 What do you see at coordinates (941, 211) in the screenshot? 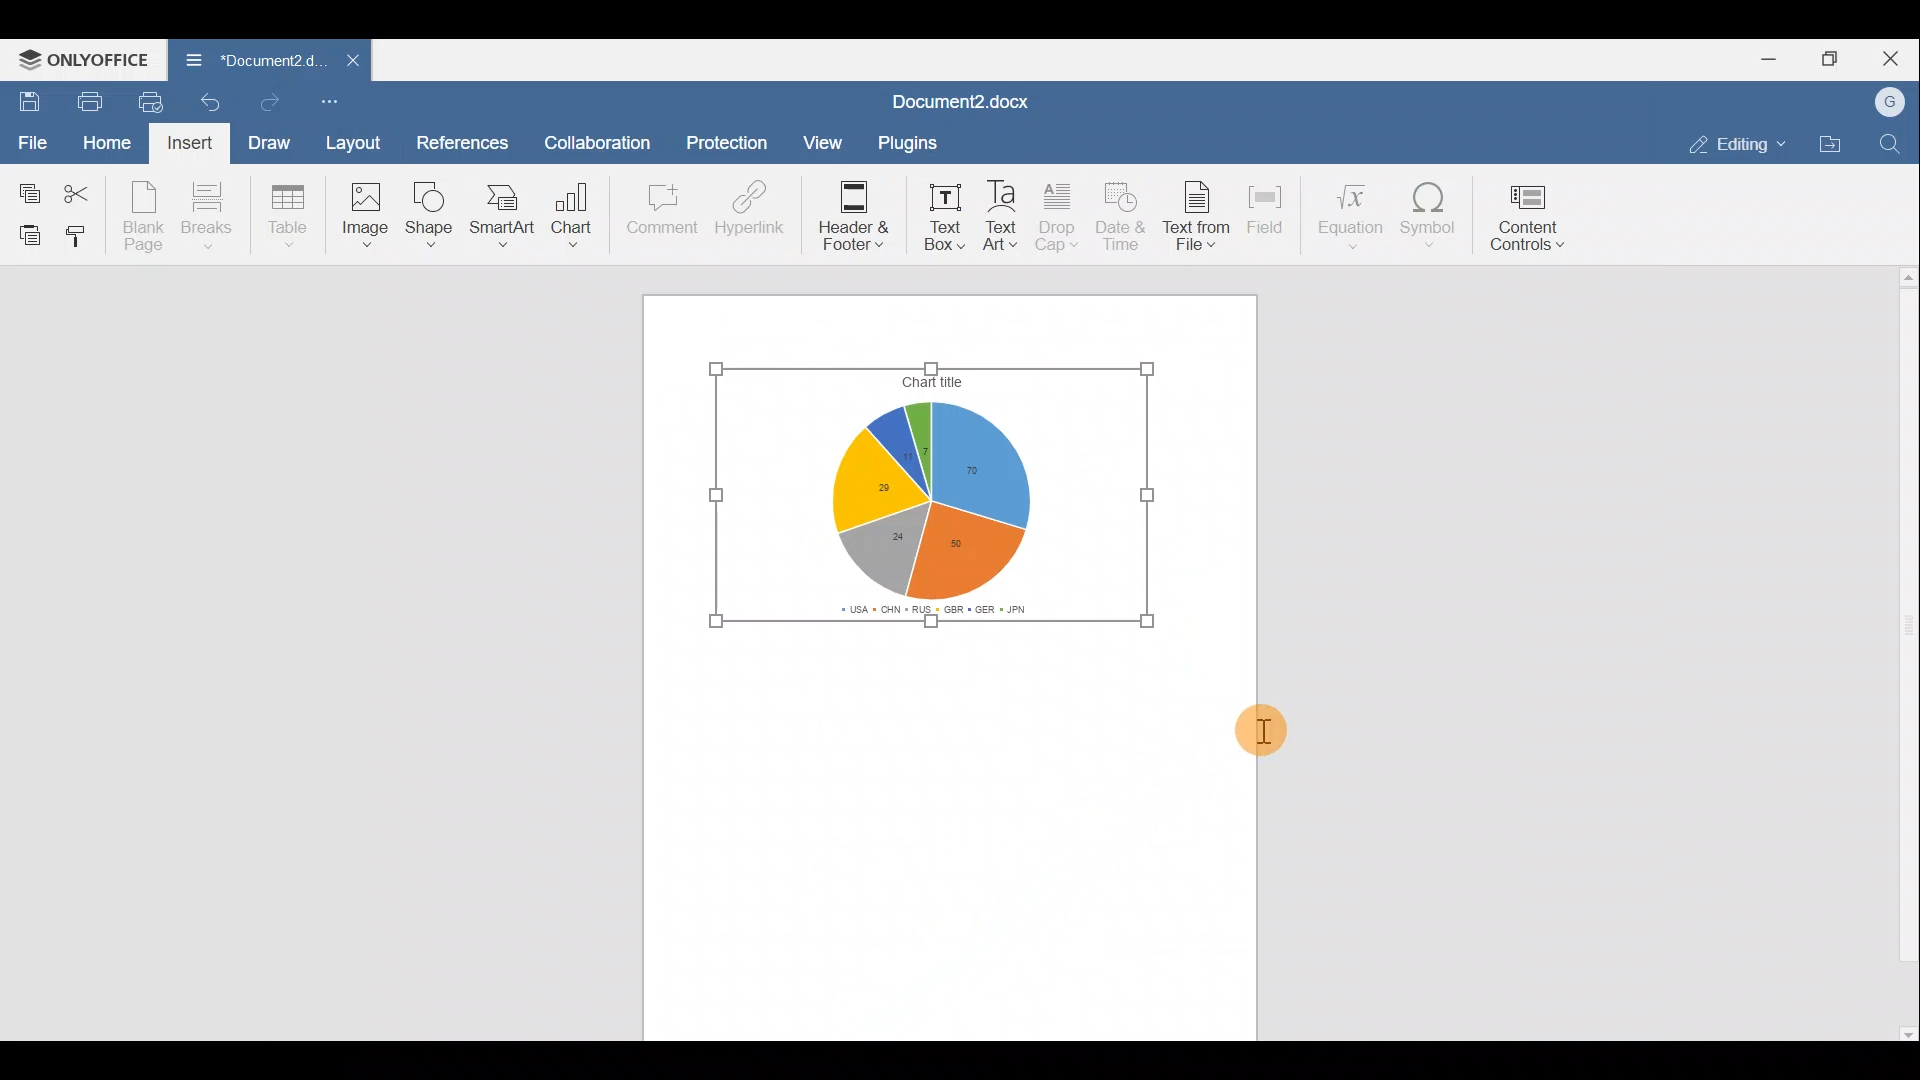
I see `Text box` at bounding box center [941, 211].